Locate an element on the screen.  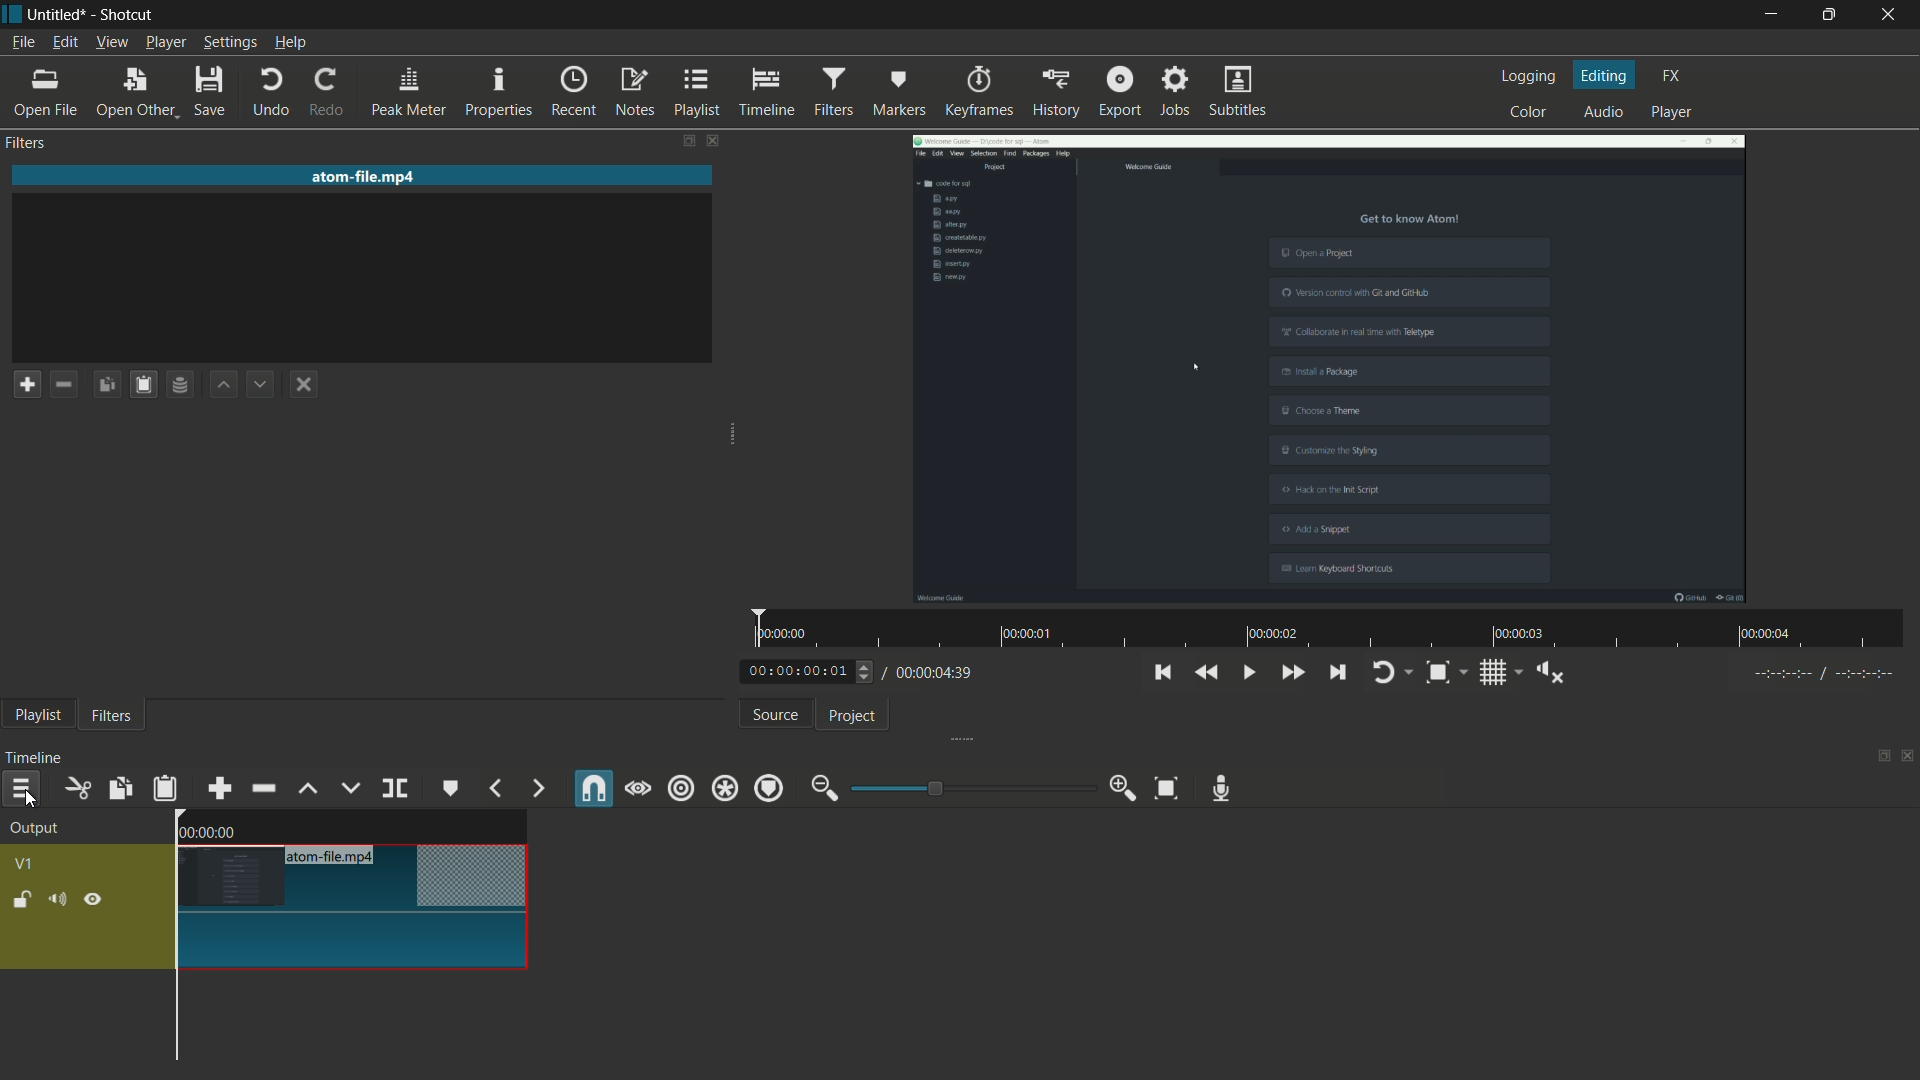
player menu is located at coordinates (166, 43).